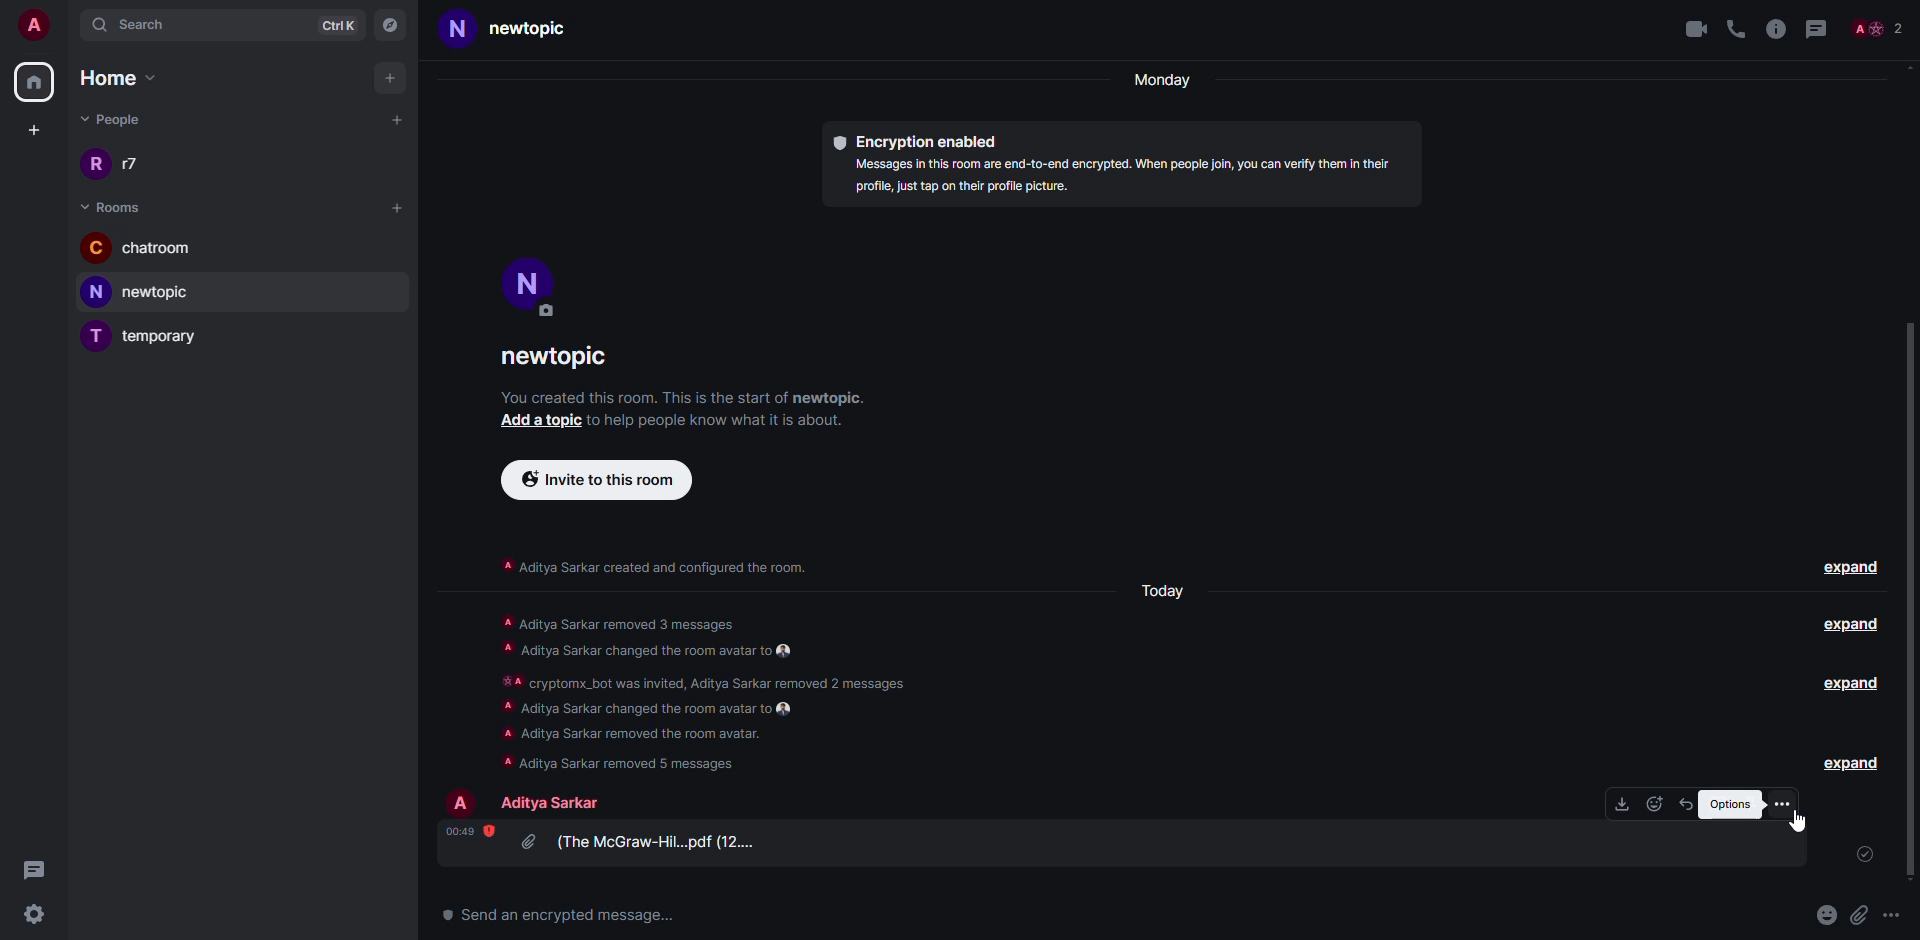 The height and width of the screenshot is (940, 1920). Describe the element at coordinates (600, 479) in the screenshot. I see `invite to this room` at that location.